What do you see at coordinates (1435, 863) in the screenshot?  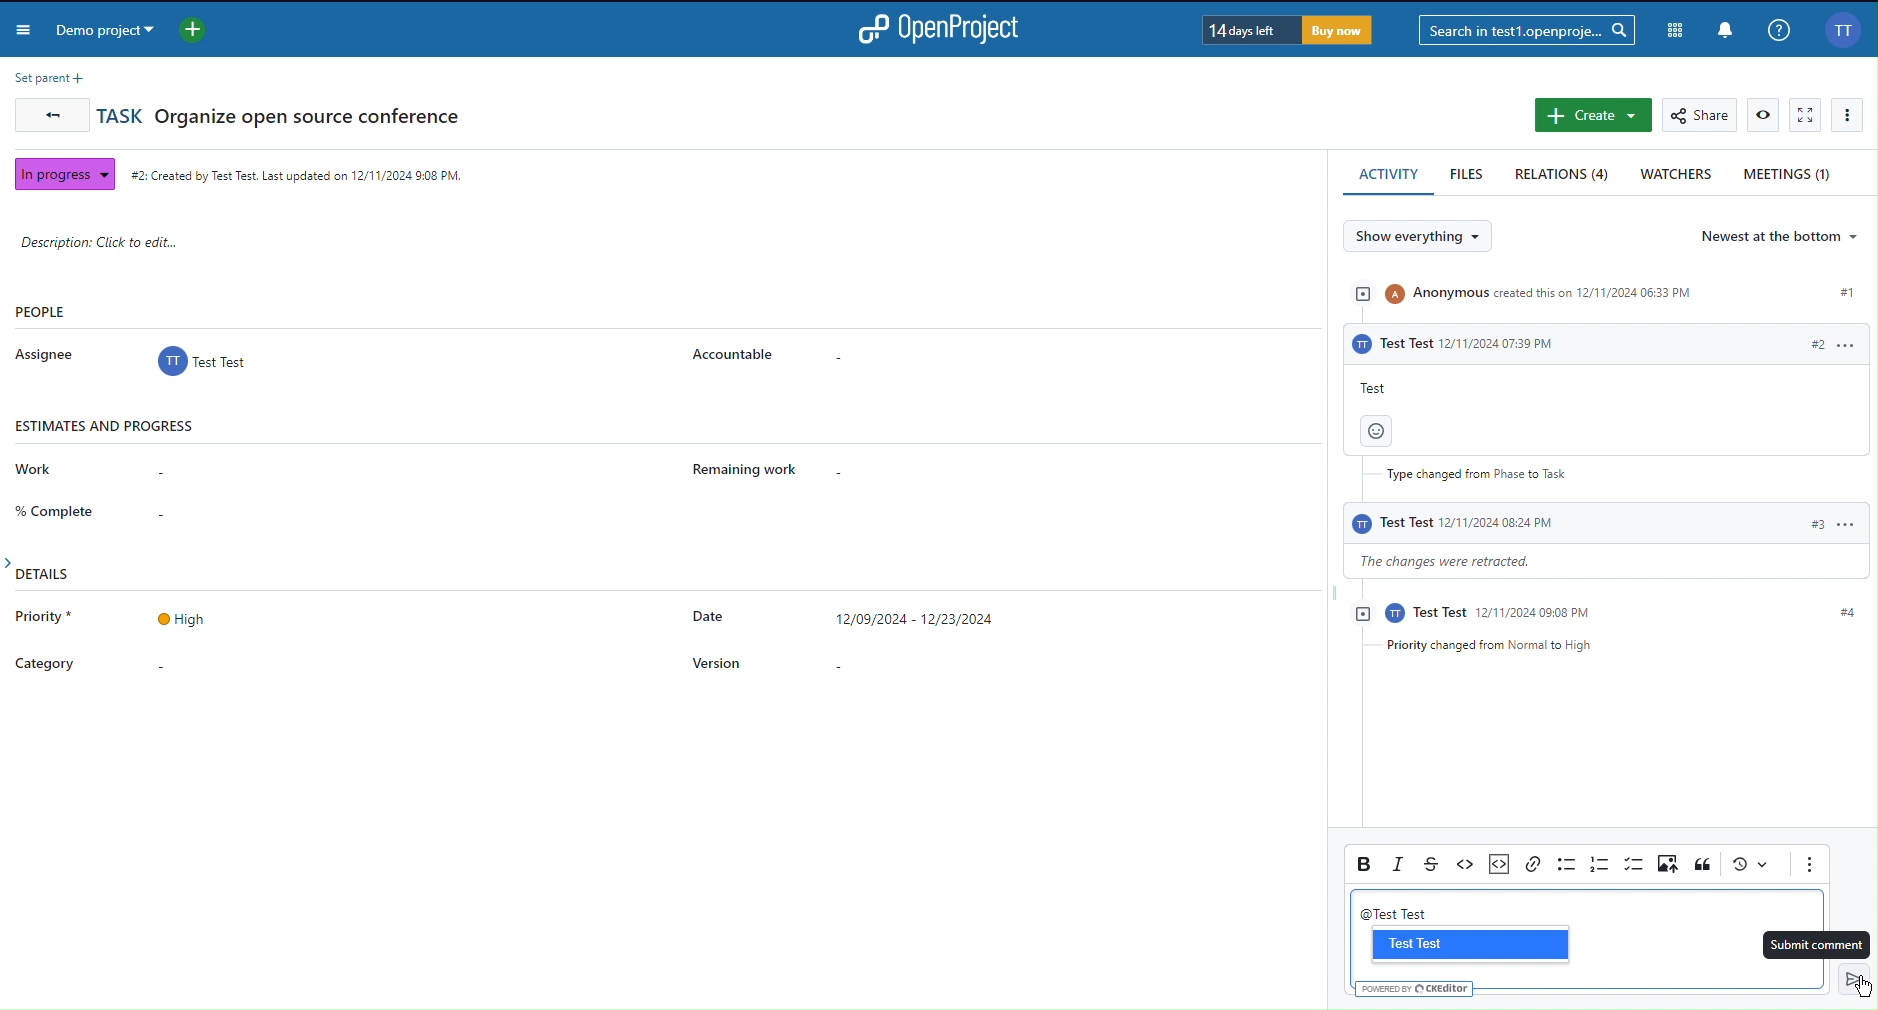 I see `Strikethrough` at bounding box center [1435, 863].